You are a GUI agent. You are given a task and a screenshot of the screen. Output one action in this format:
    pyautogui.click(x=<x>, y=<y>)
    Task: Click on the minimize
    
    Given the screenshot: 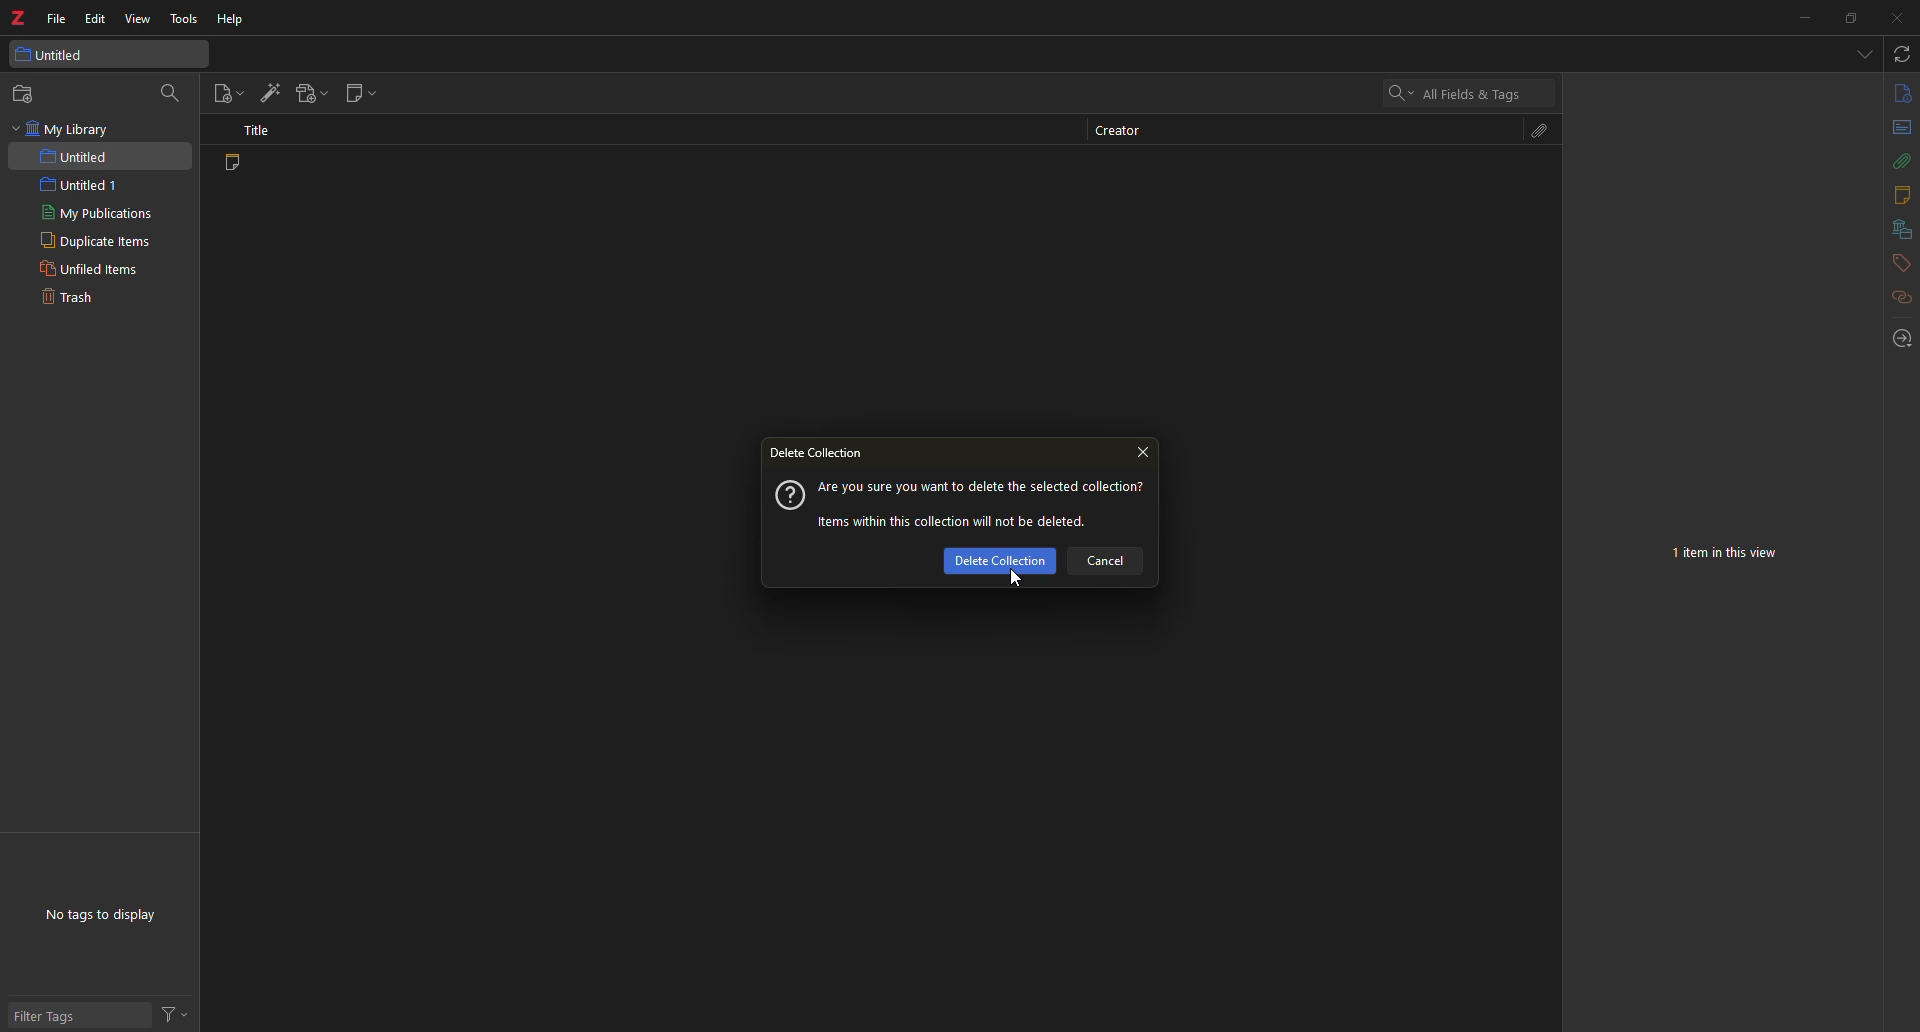 What is the action you would take?
    pyautogui.click(x=1798, y=20)
    